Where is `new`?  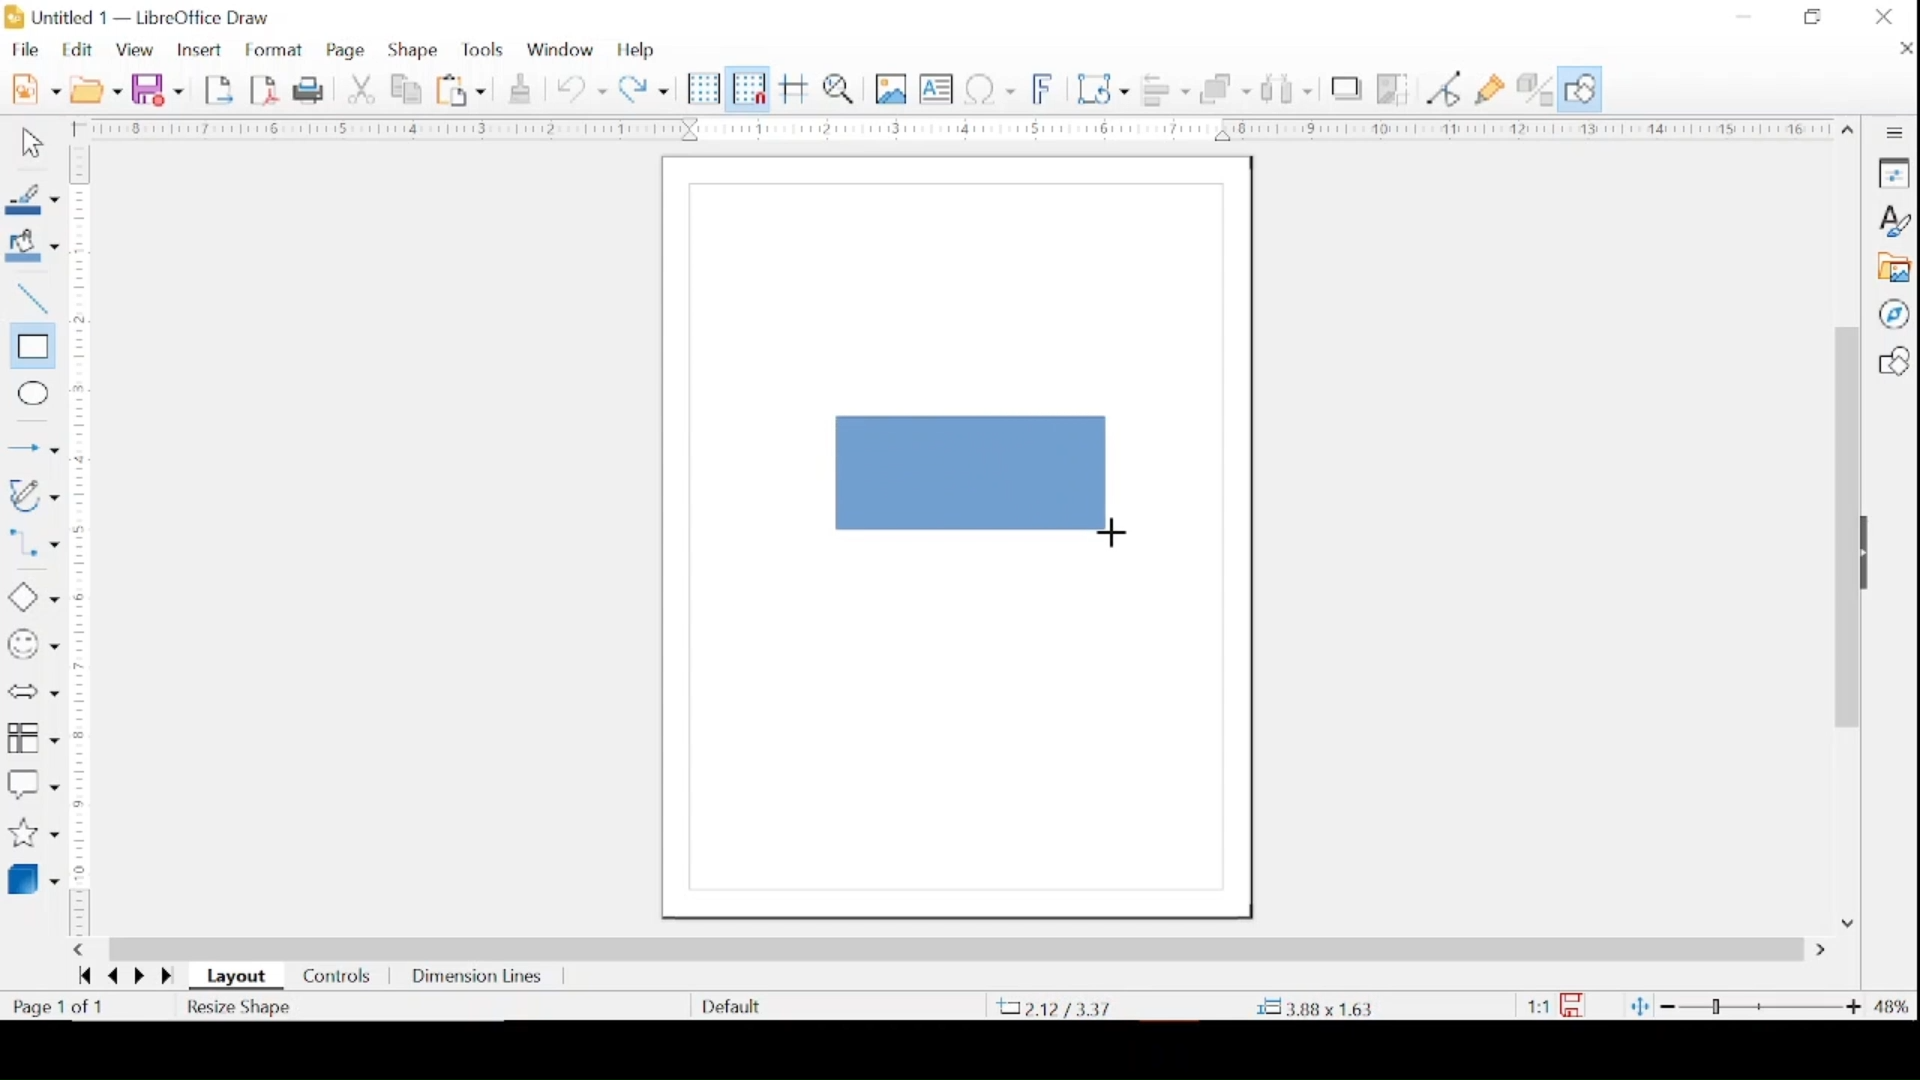 new is located at coordinates (35, 87).